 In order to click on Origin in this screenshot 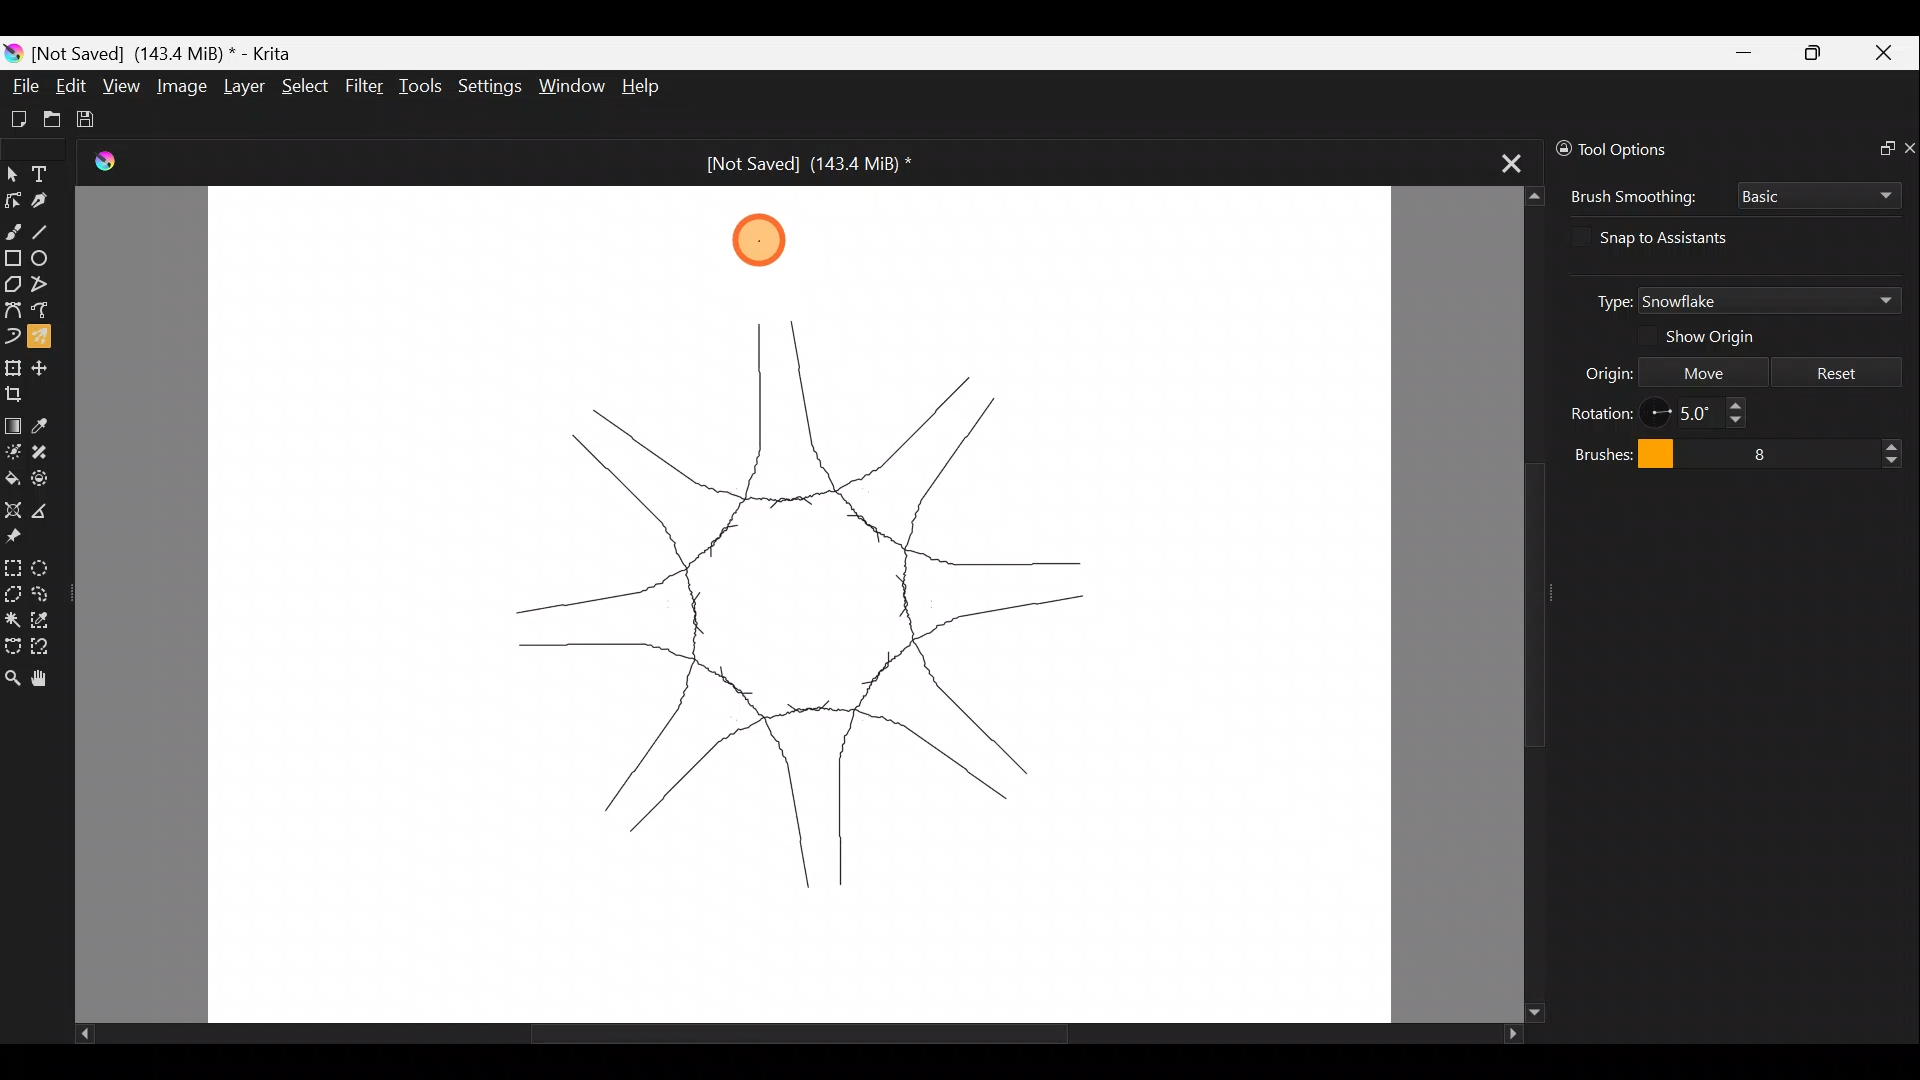, I will do `click(1590, 371)`.